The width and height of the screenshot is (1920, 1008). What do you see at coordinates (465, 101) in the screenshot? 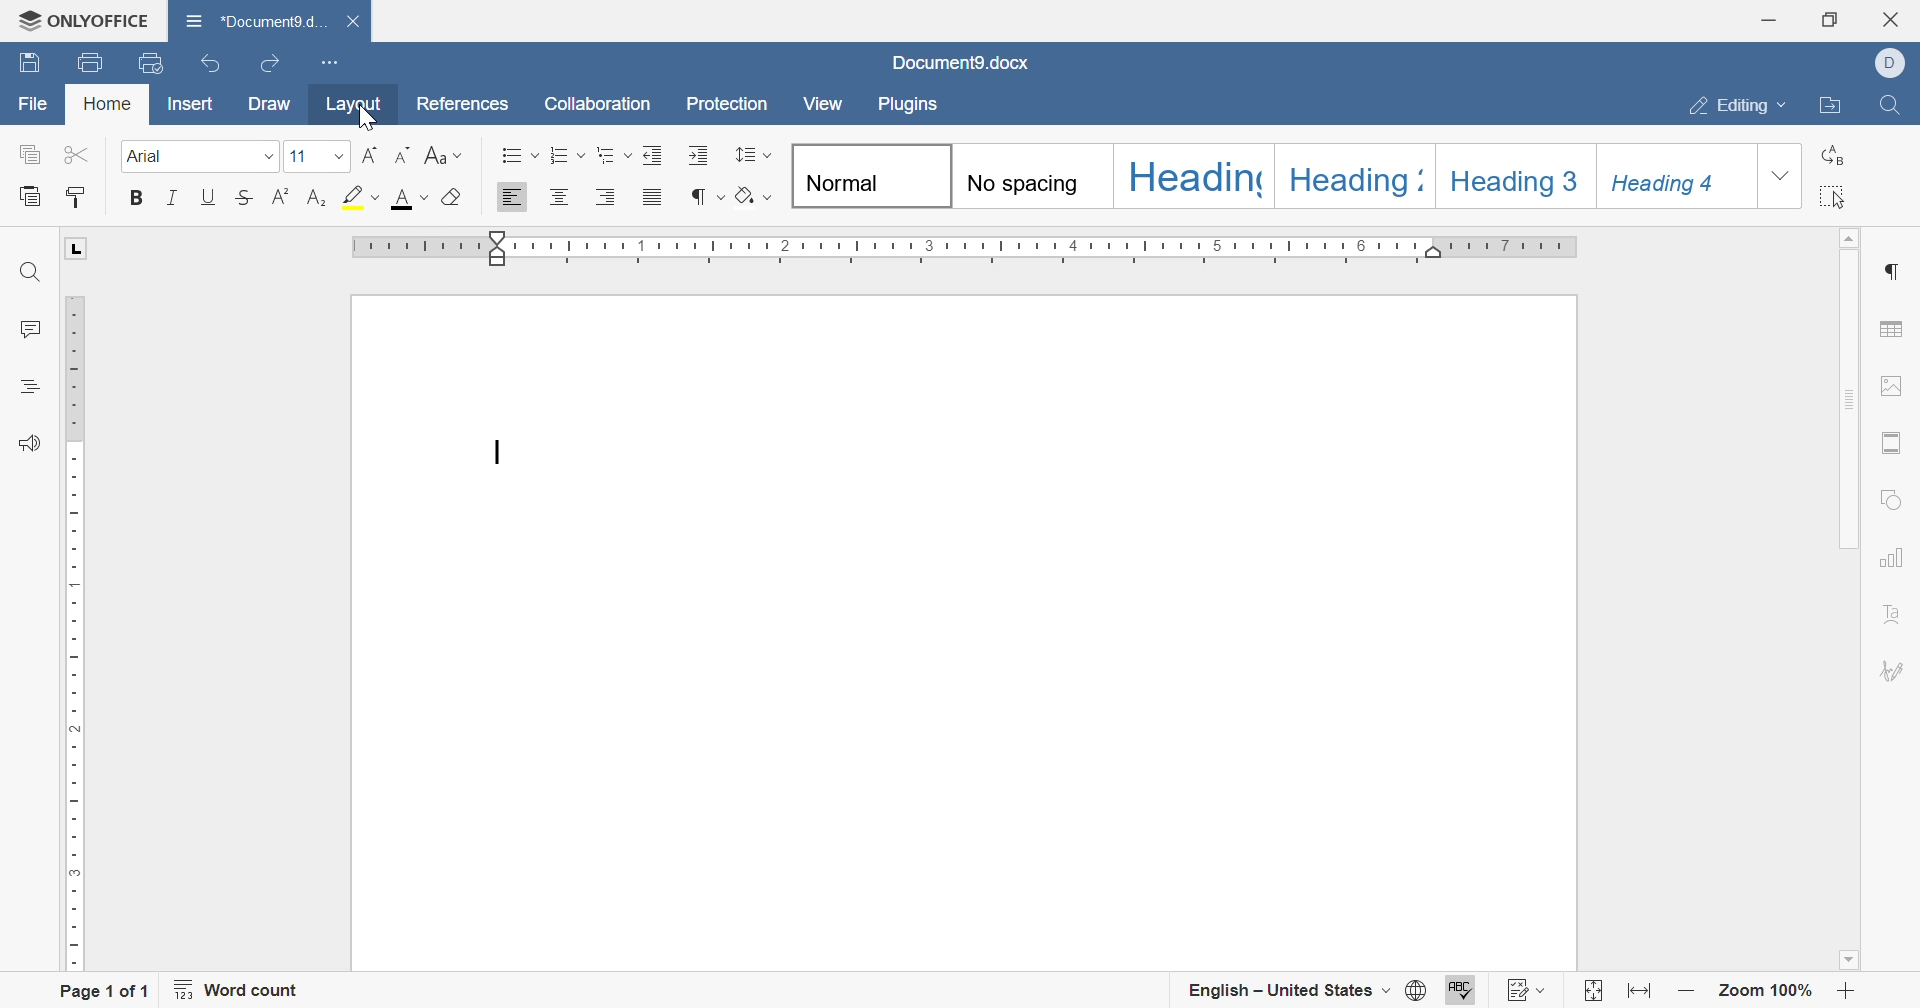
I see `references` at bounding box center [465, 101].